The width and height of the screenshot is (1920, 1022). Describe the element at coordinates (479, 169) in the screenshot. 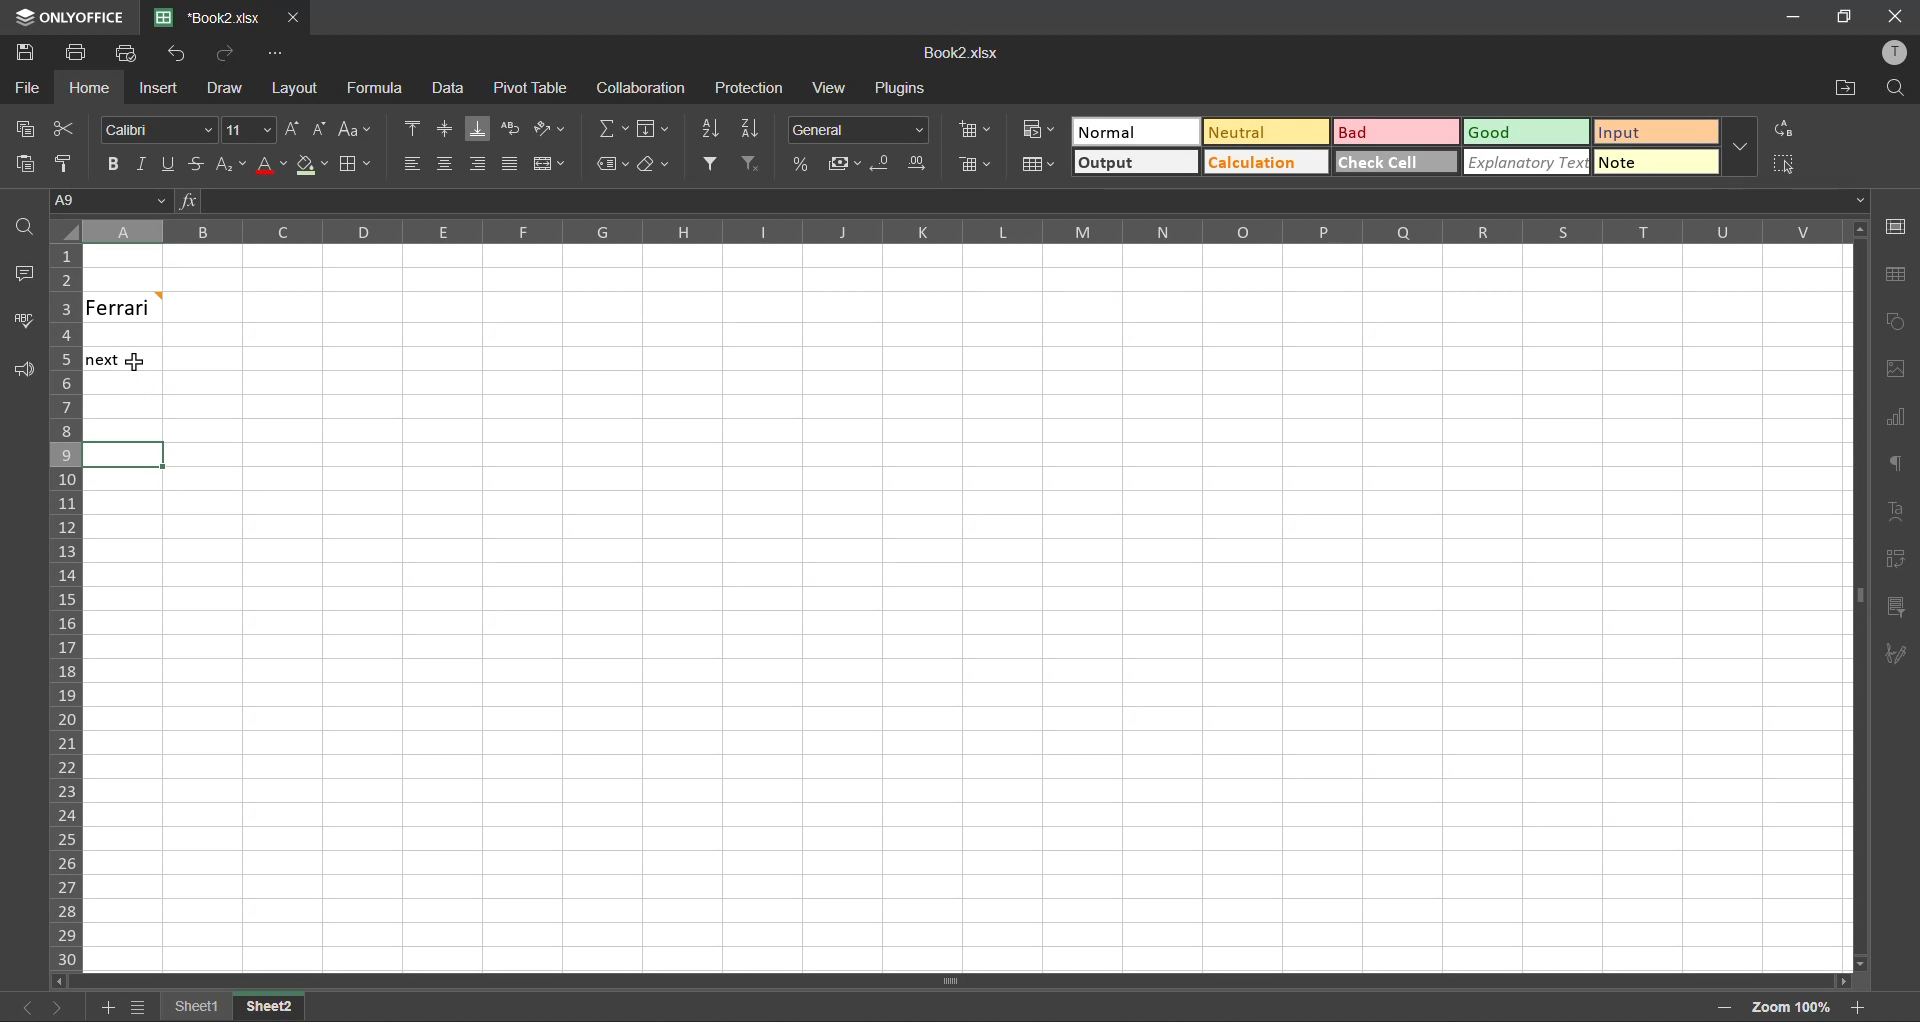

I see `align  right` at that location.